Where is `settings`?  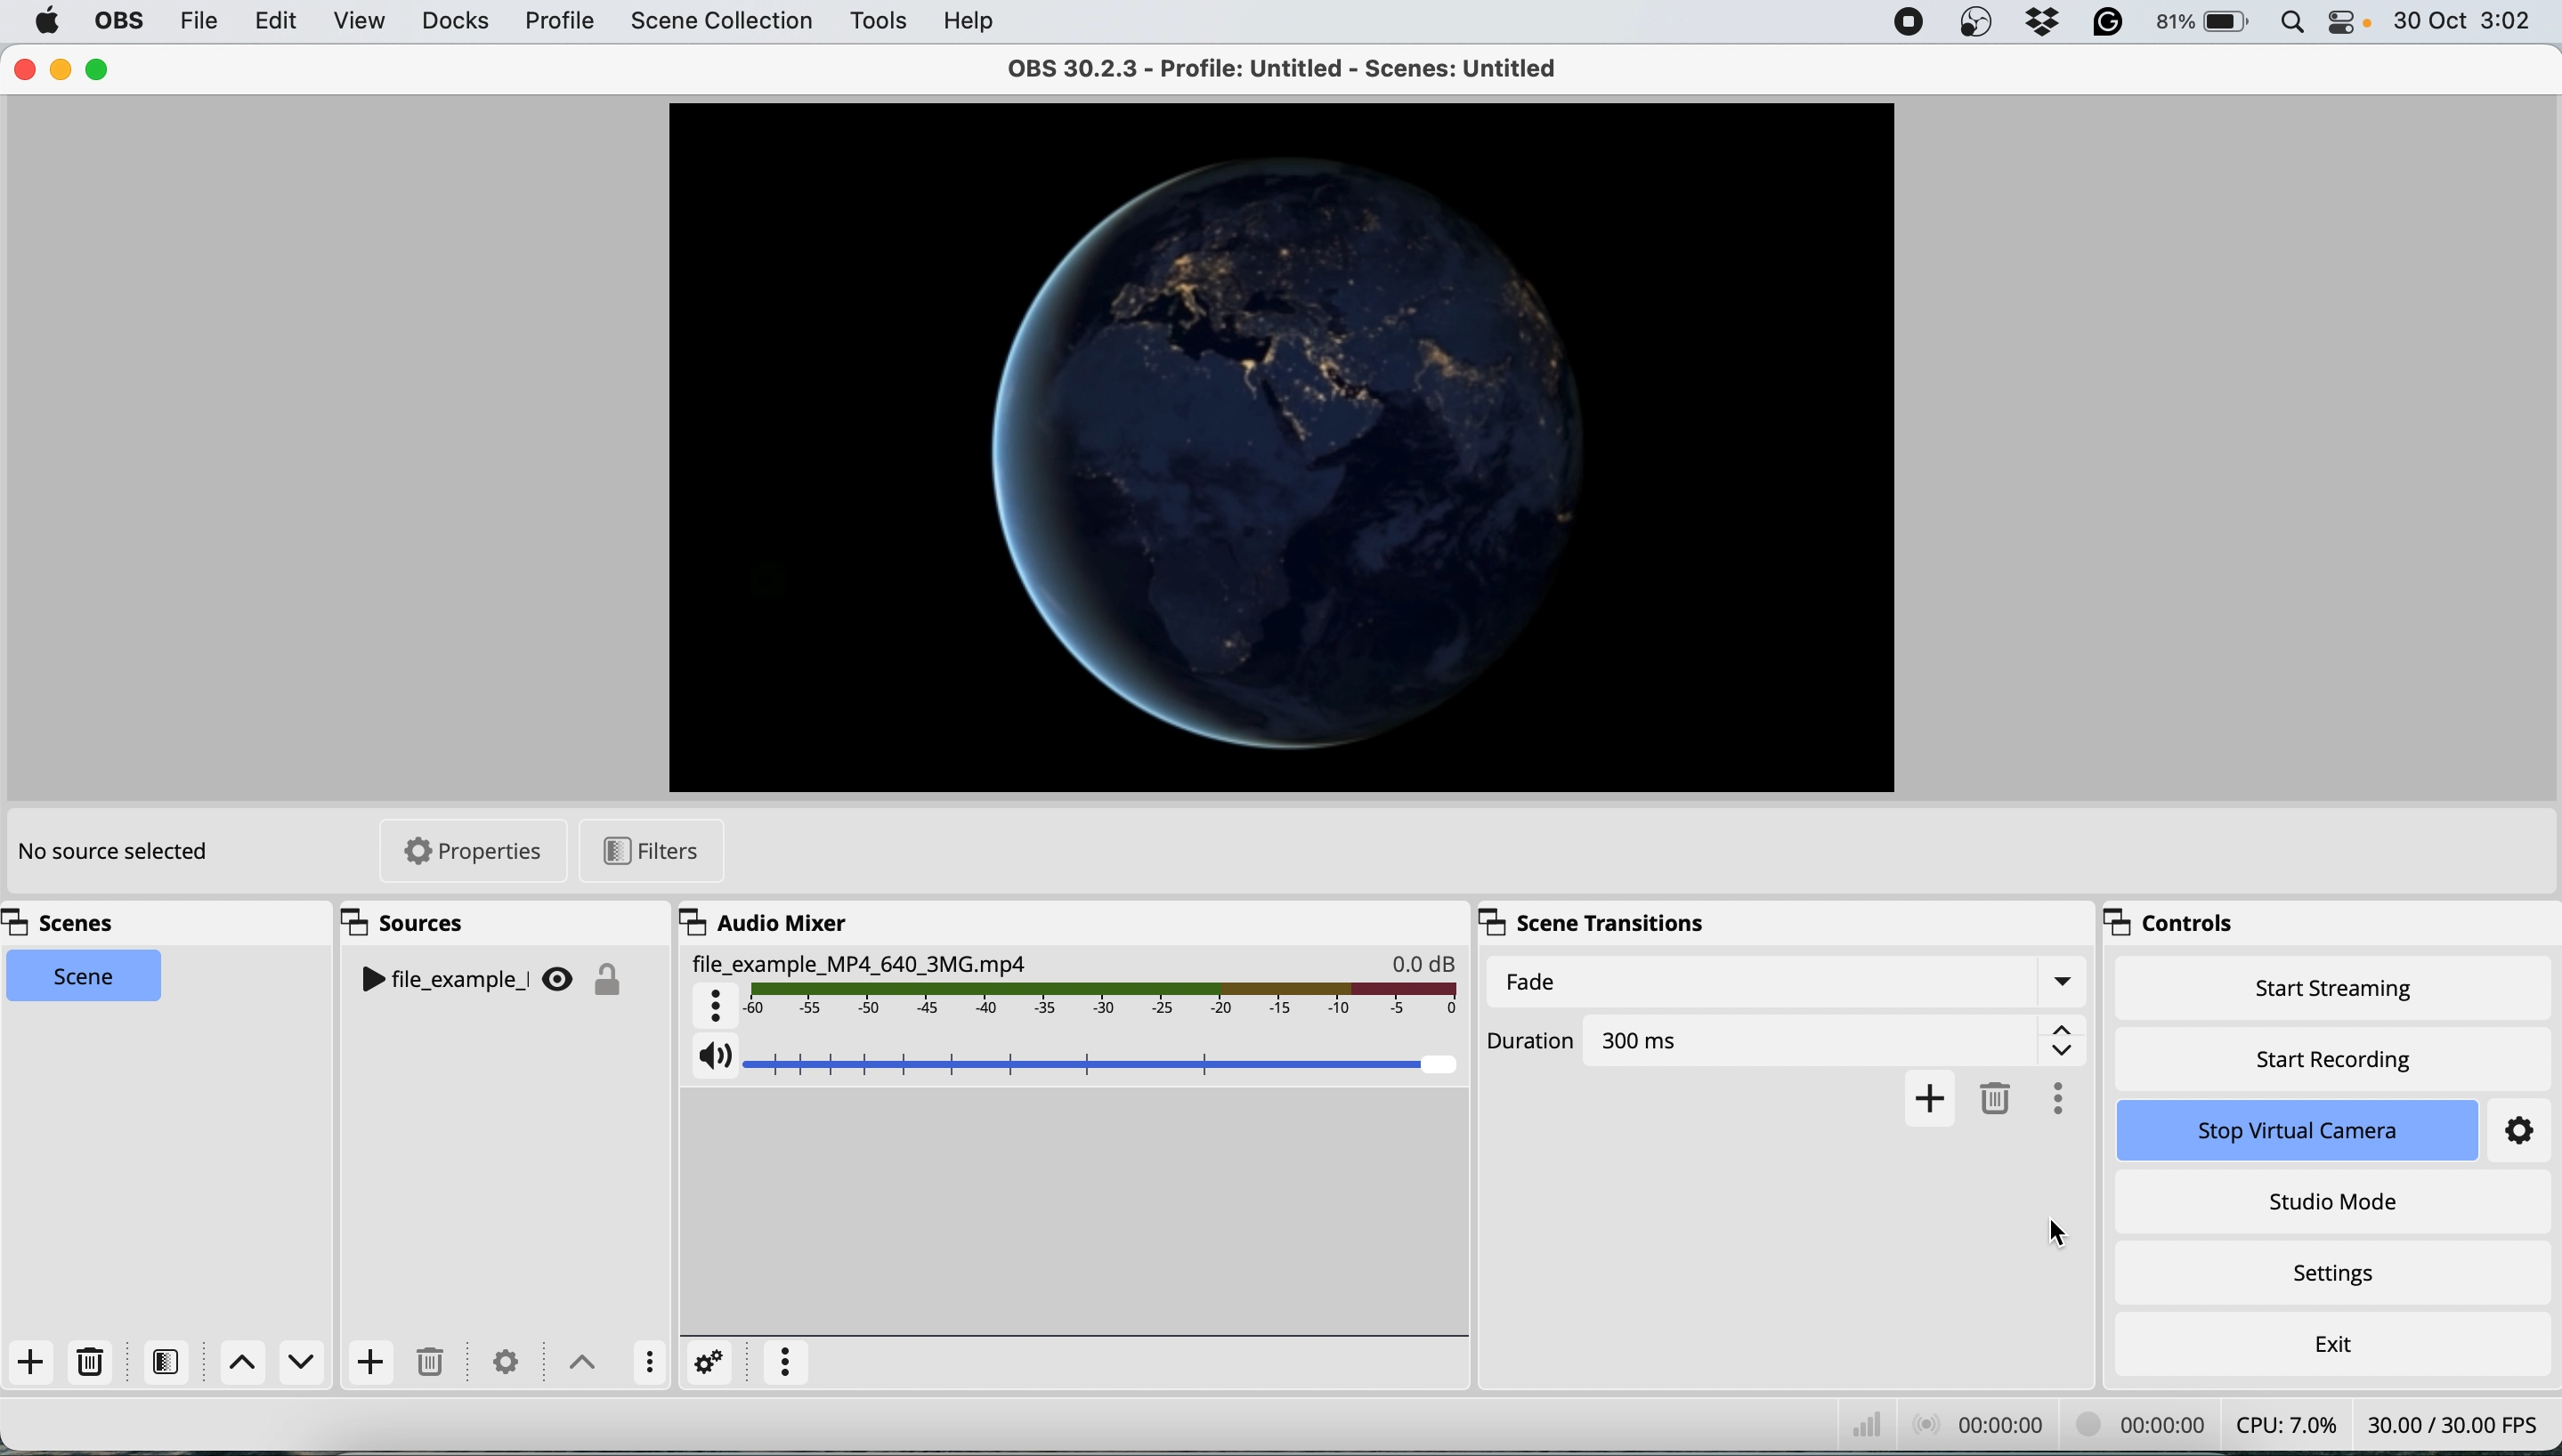 settings is located at coordinates (2346, 1275).